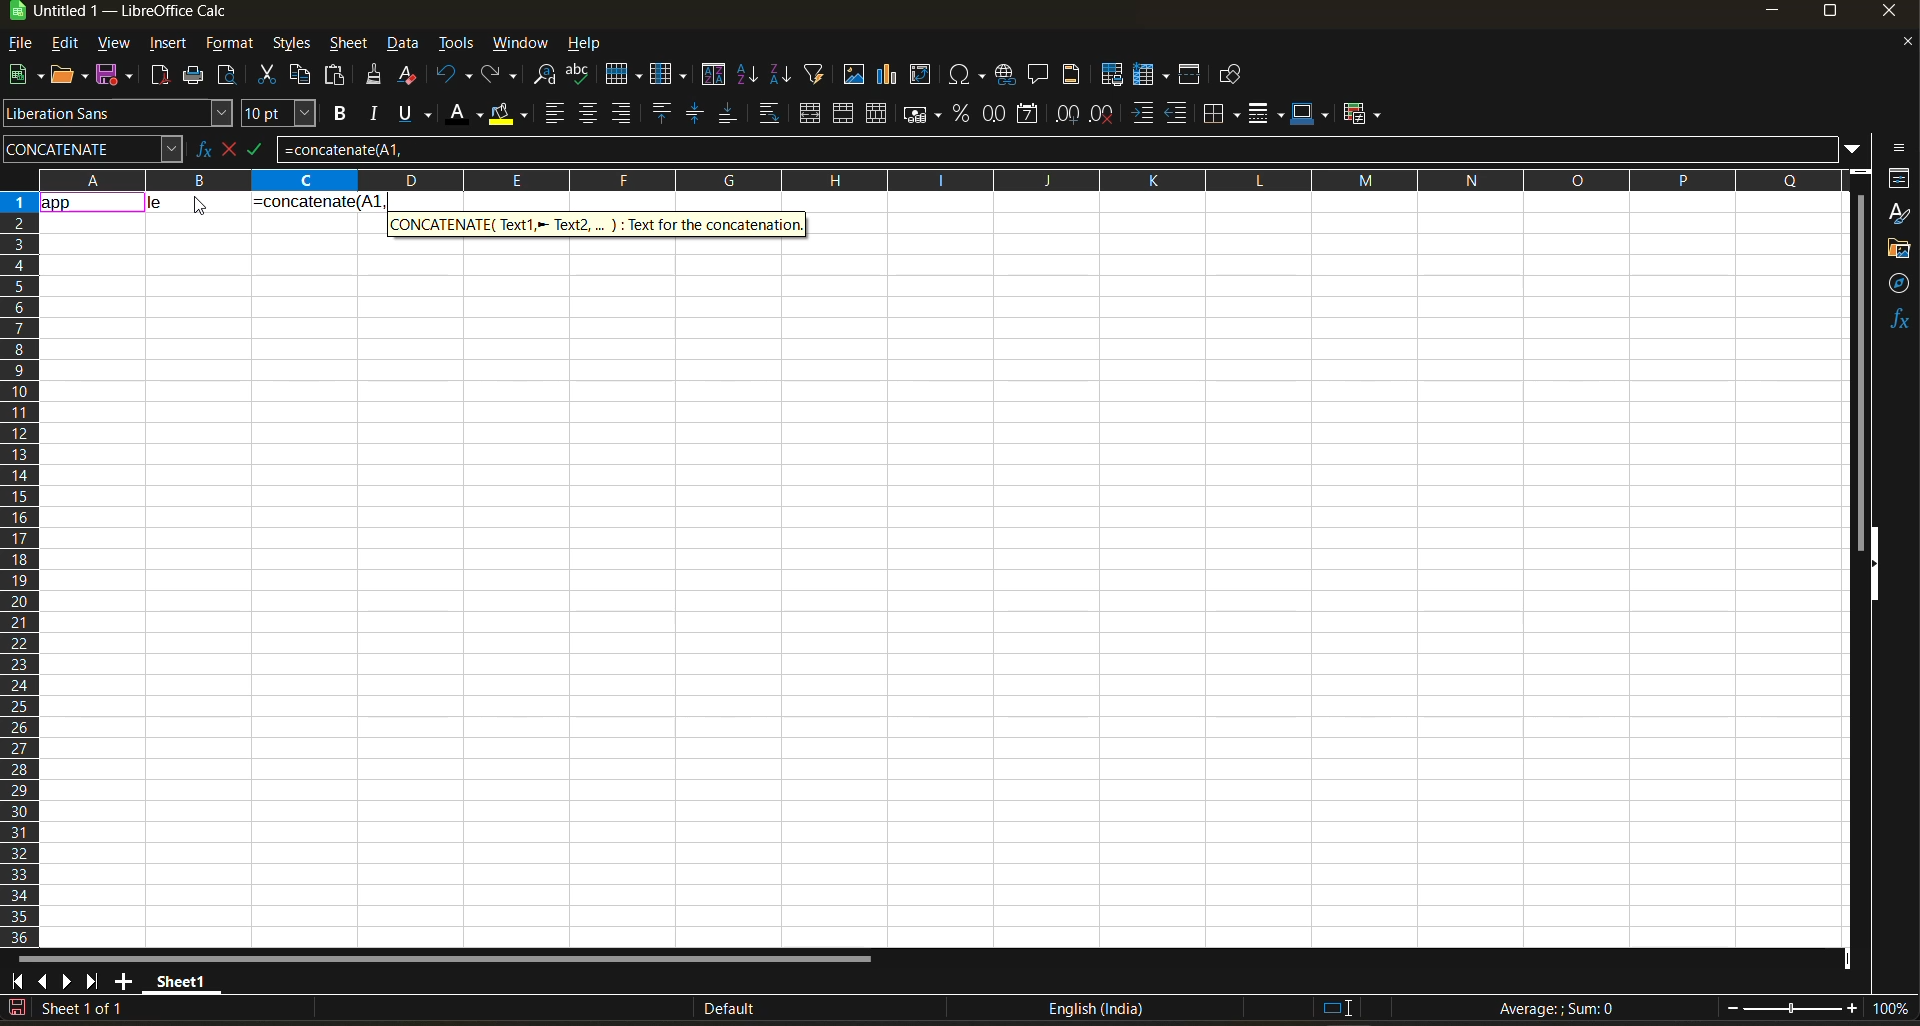  Describe the element at coordinates (411, 74) in the screenshot. I see `clear direct formatting` at that location.